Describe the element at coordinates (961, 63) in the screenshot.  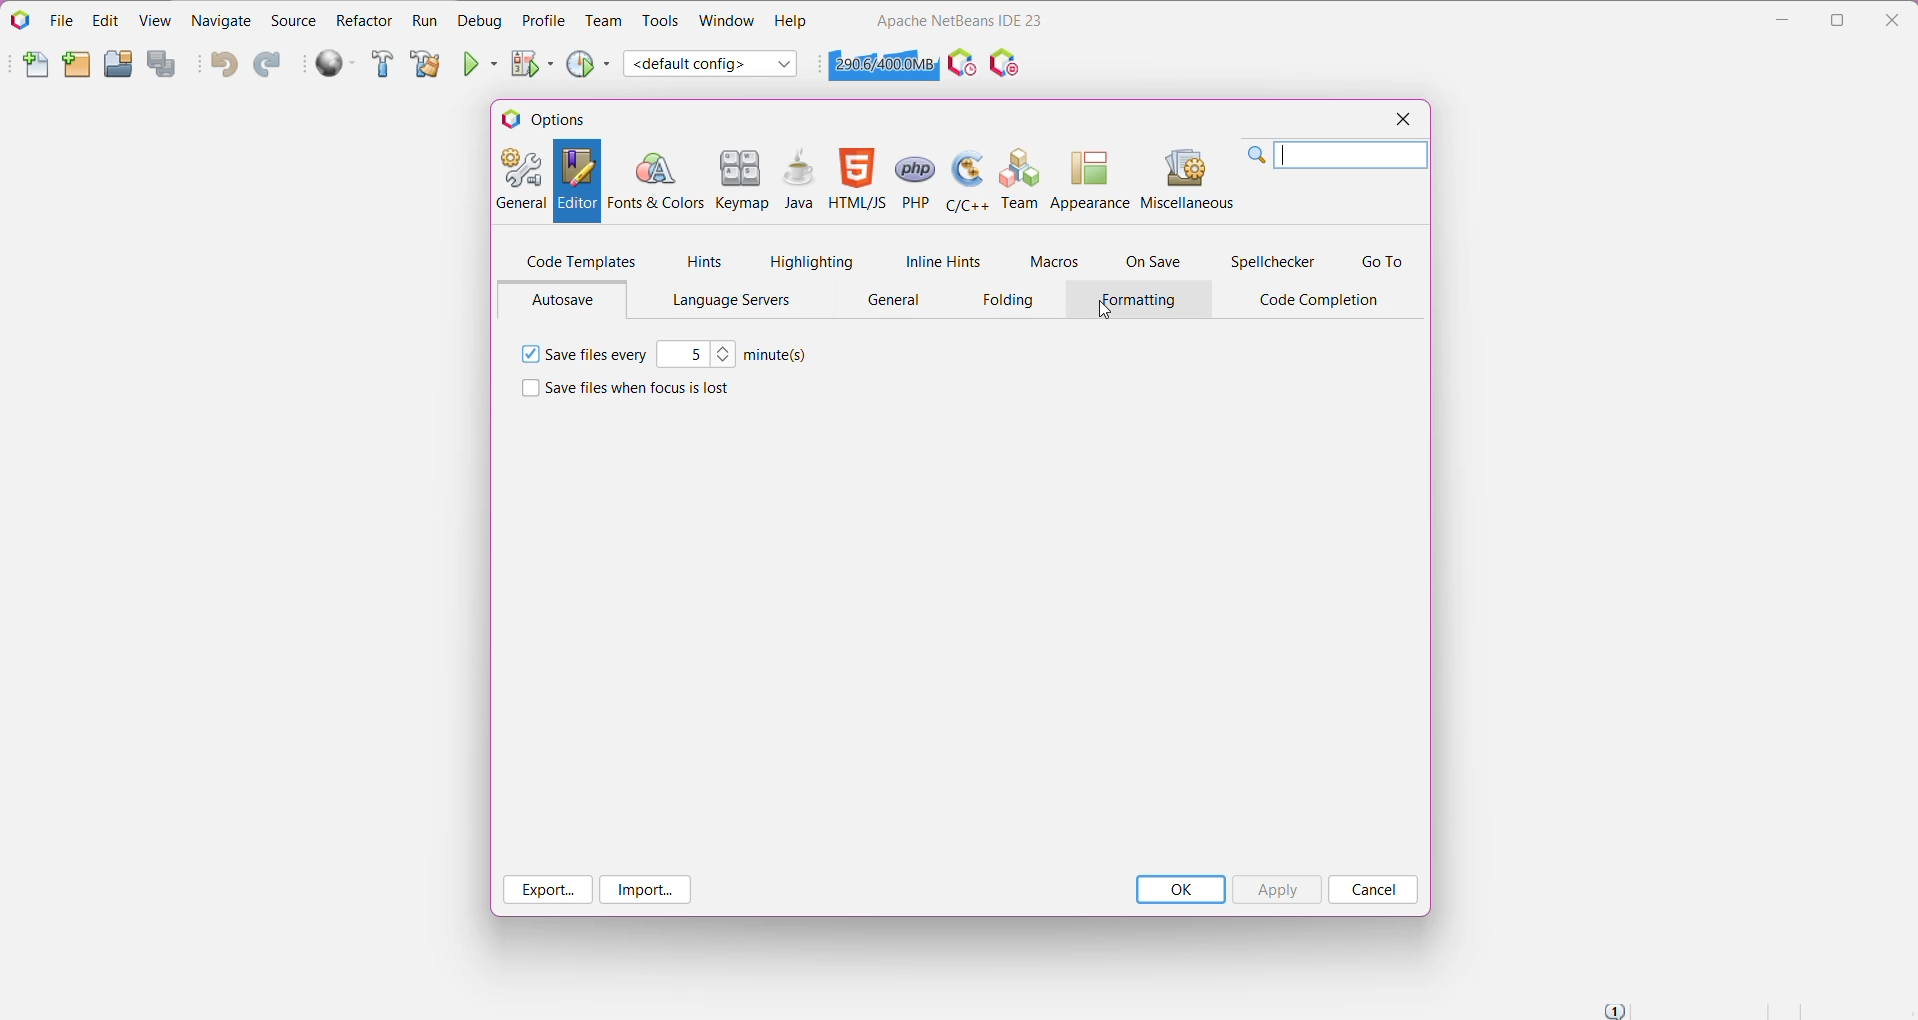
I see `Profile the IDE` at that location.